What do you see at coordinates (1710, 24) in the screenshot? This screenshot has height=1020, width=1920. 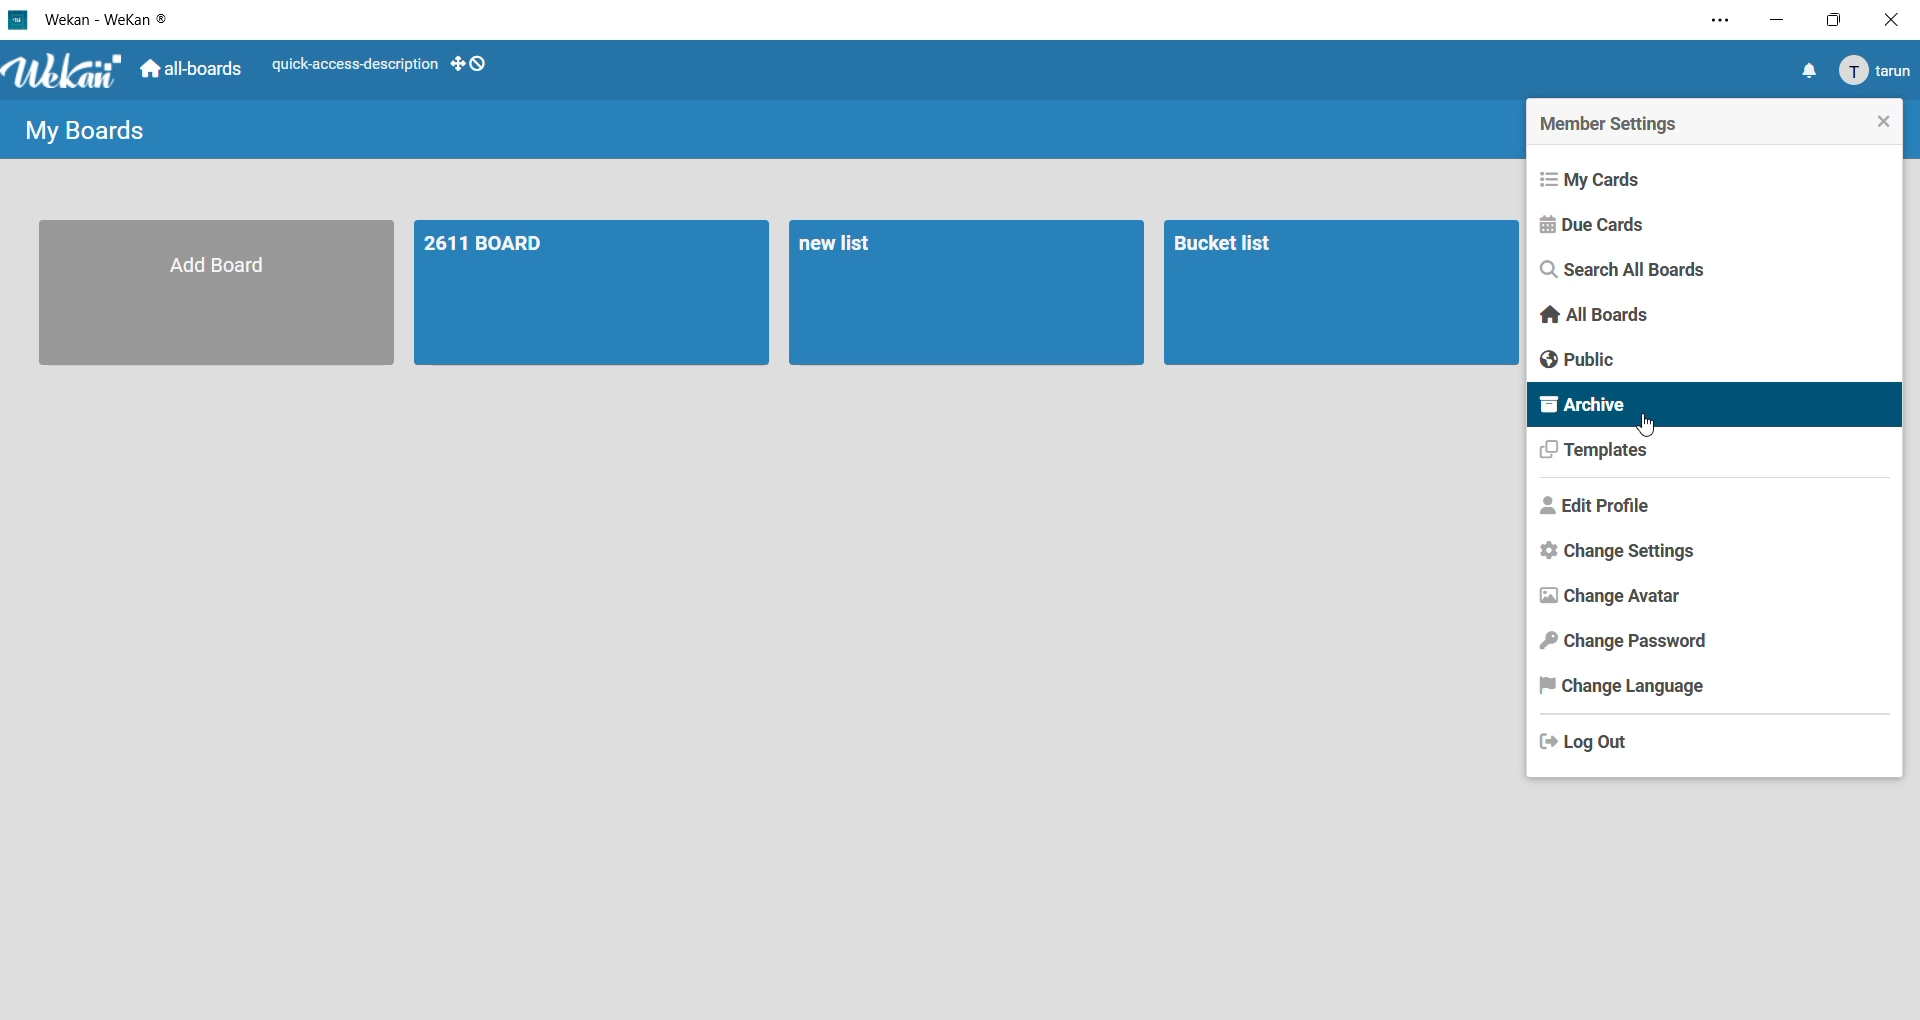 I see `options` at bounding box center [1710, 24].